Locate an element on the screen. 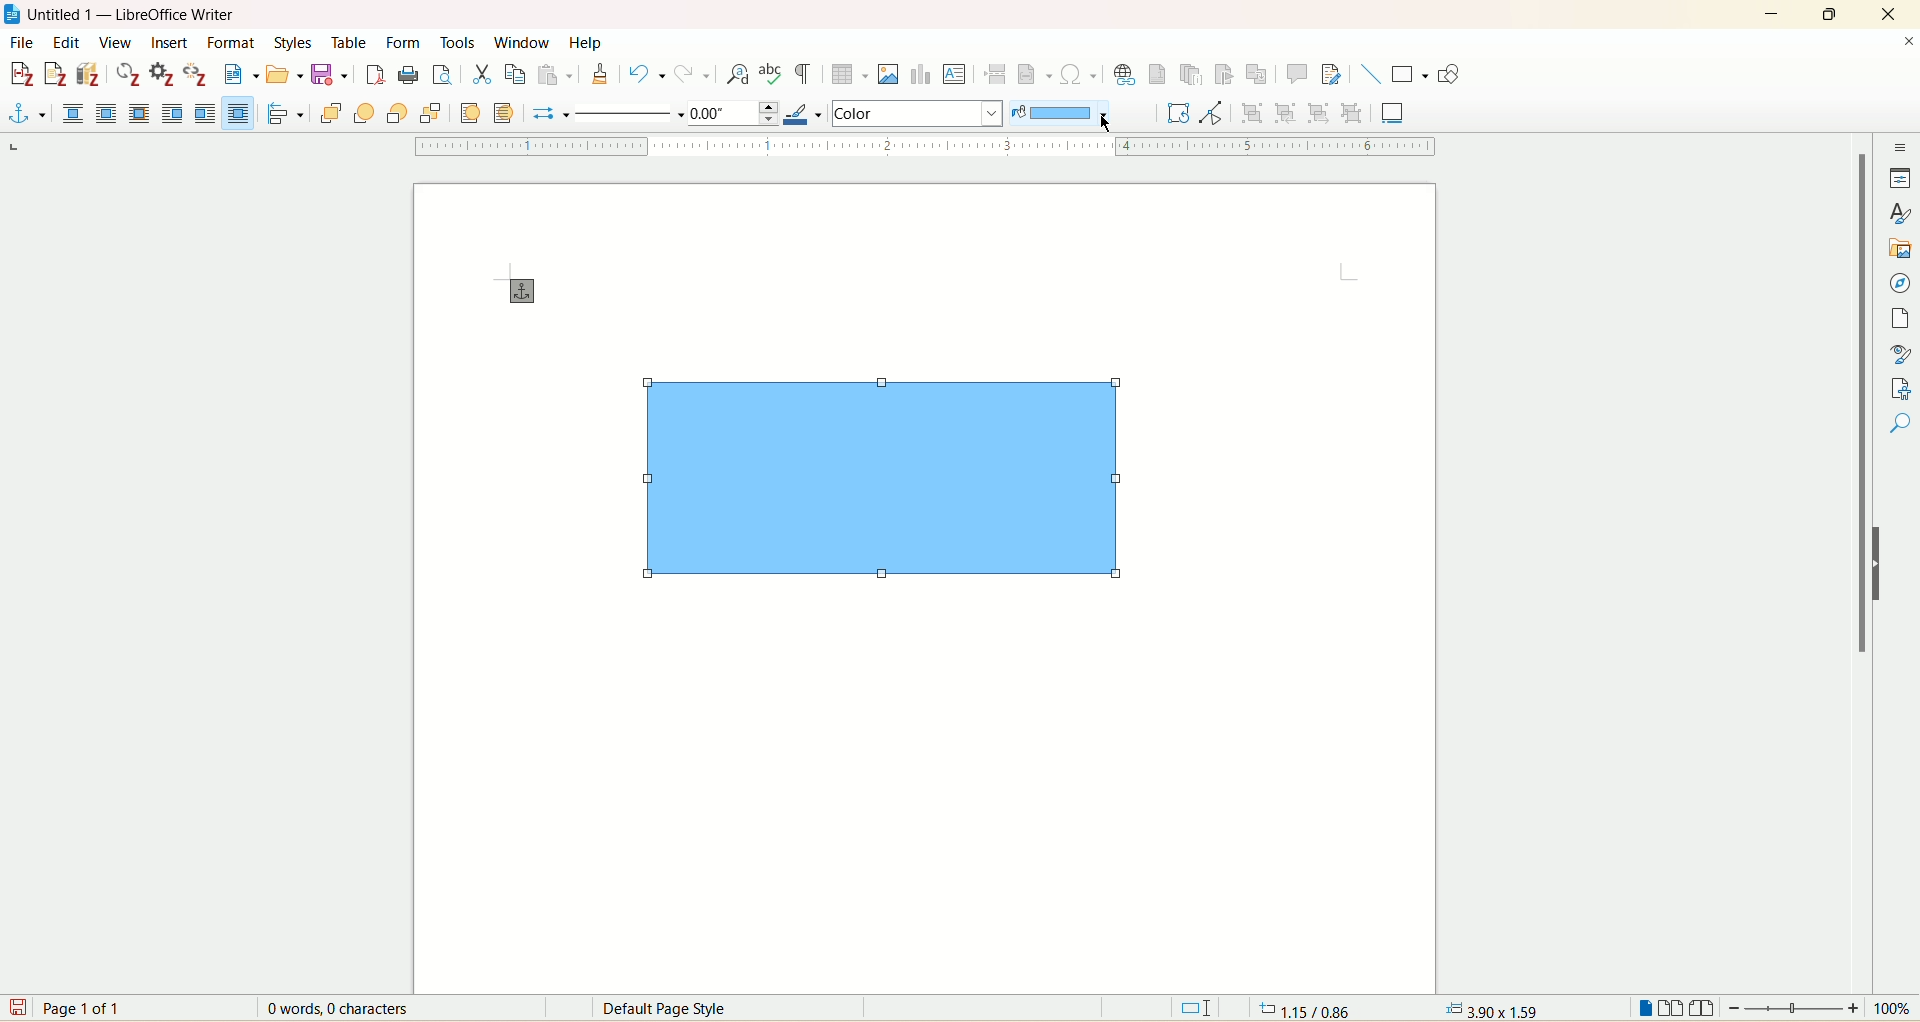  view is located at coordinates (116, 42).